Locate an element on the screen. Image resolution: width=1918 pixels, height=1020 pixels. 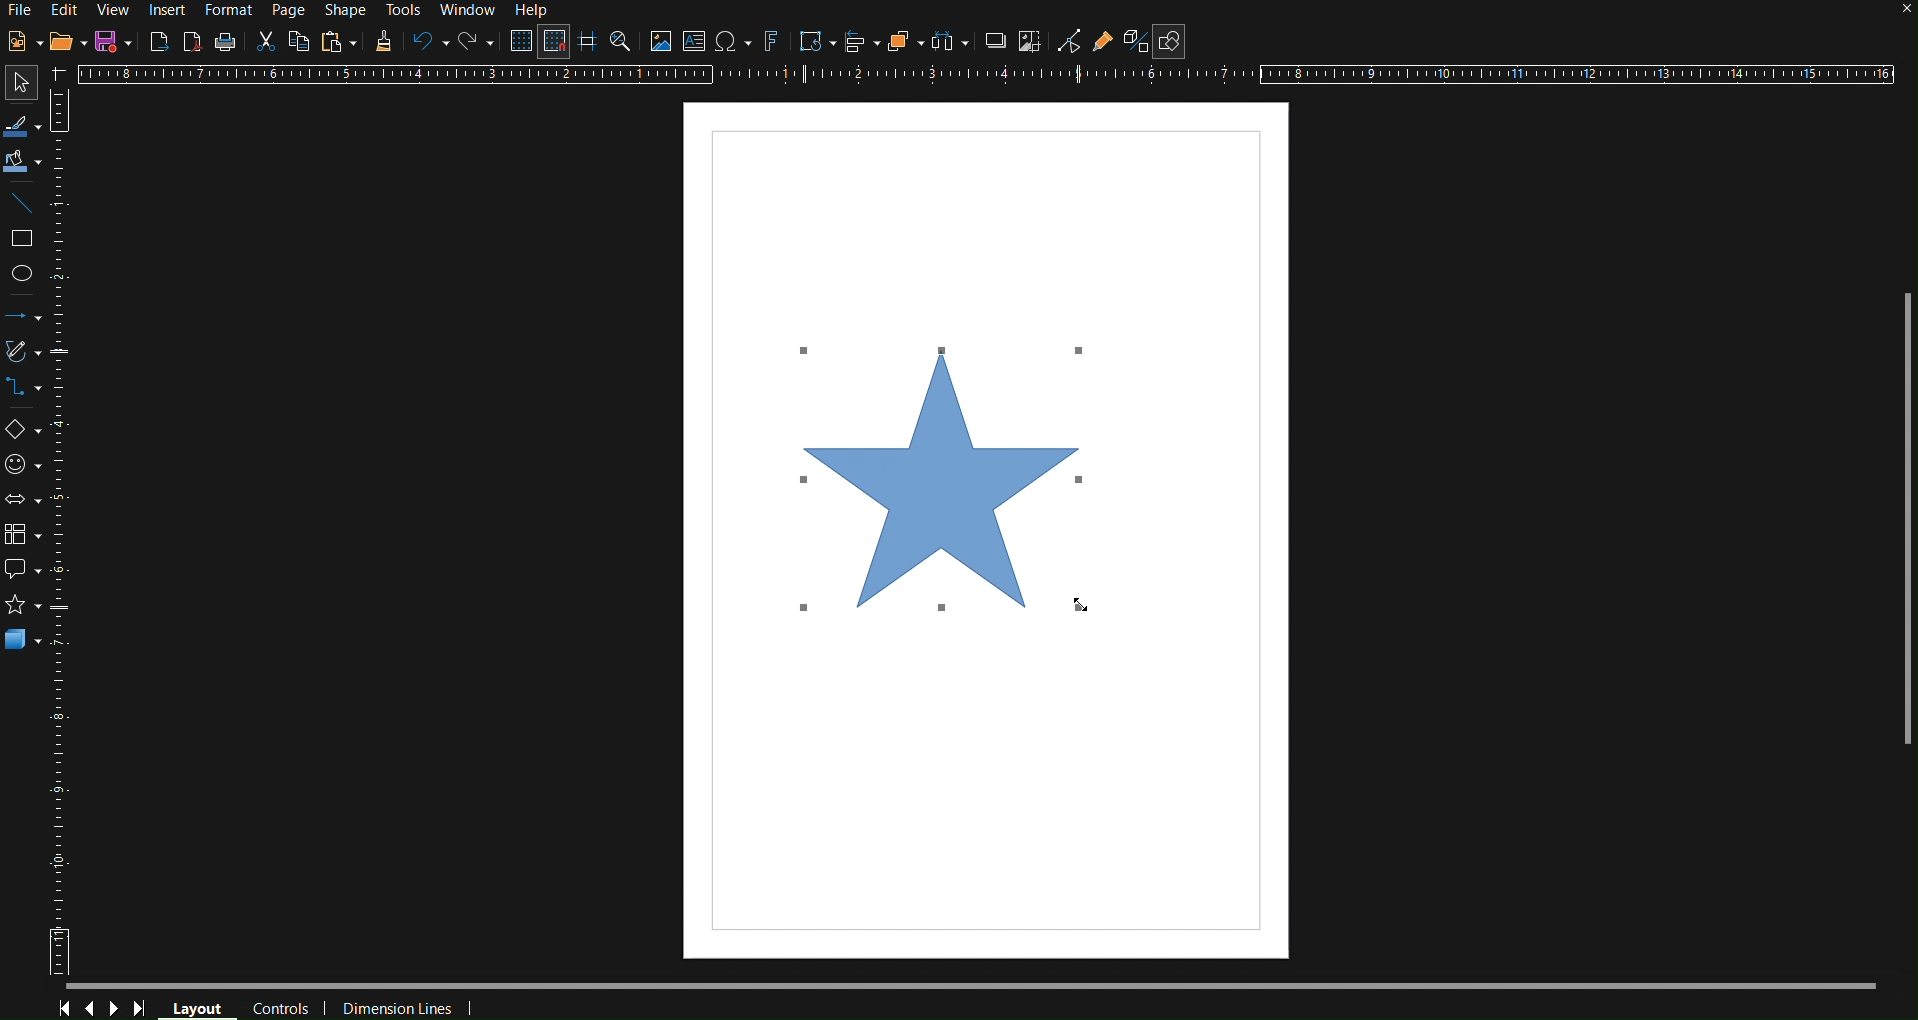
Arrange is located at coordinates (903, 45).